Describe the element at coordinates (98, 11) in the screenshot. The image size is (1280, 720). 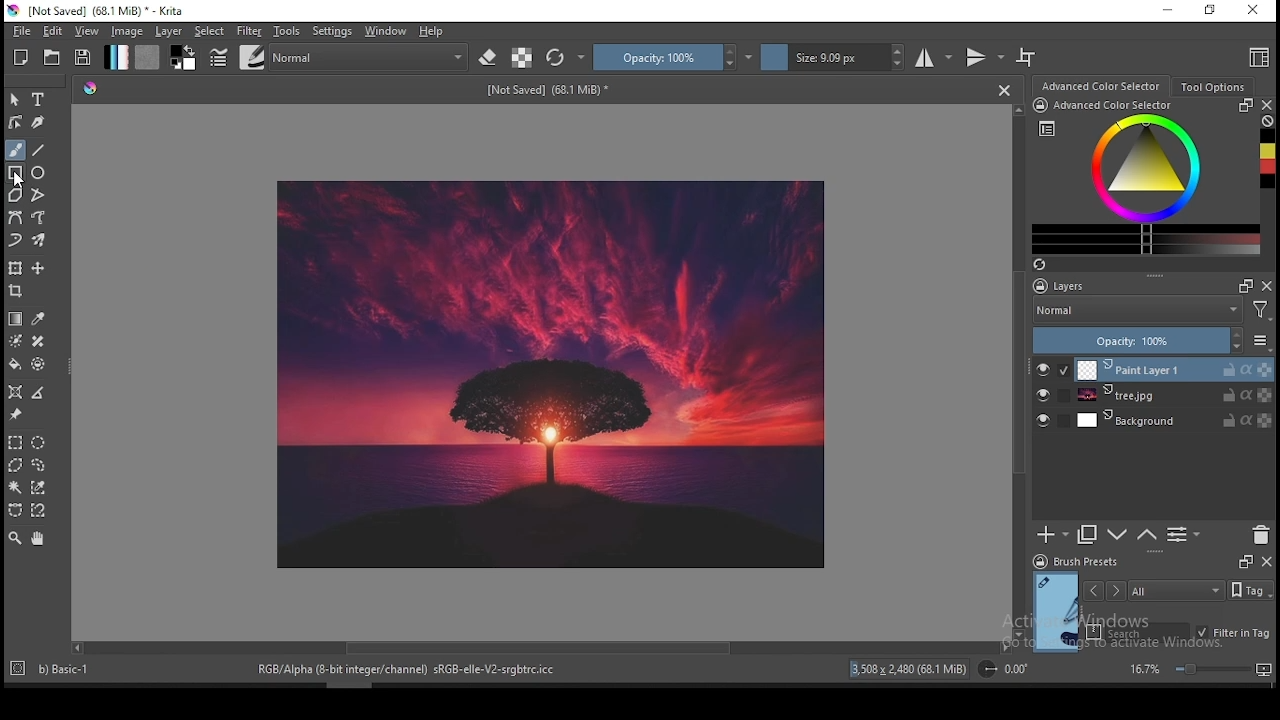
I see `icon and file name` at that location.